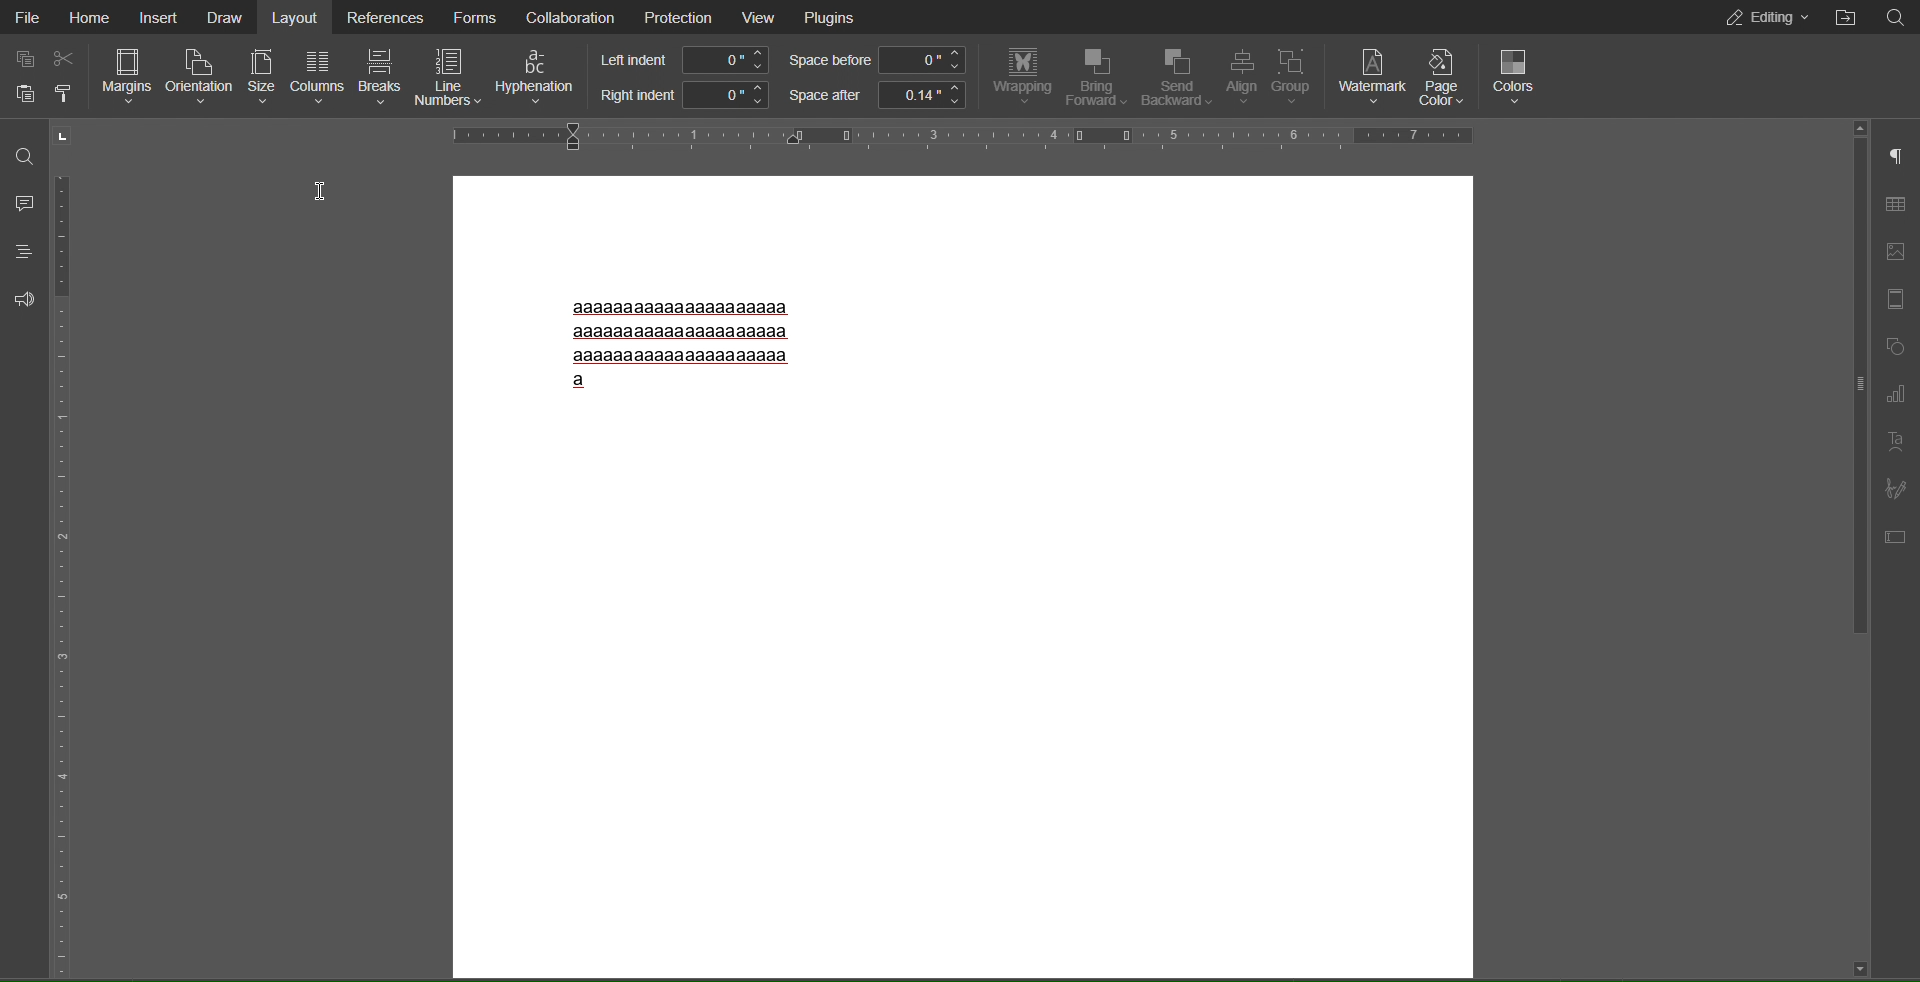 The image size is (1920, 982). Describe the element at coordinates (680, 60) in the screenshot. I see `Left Indents` at that location.